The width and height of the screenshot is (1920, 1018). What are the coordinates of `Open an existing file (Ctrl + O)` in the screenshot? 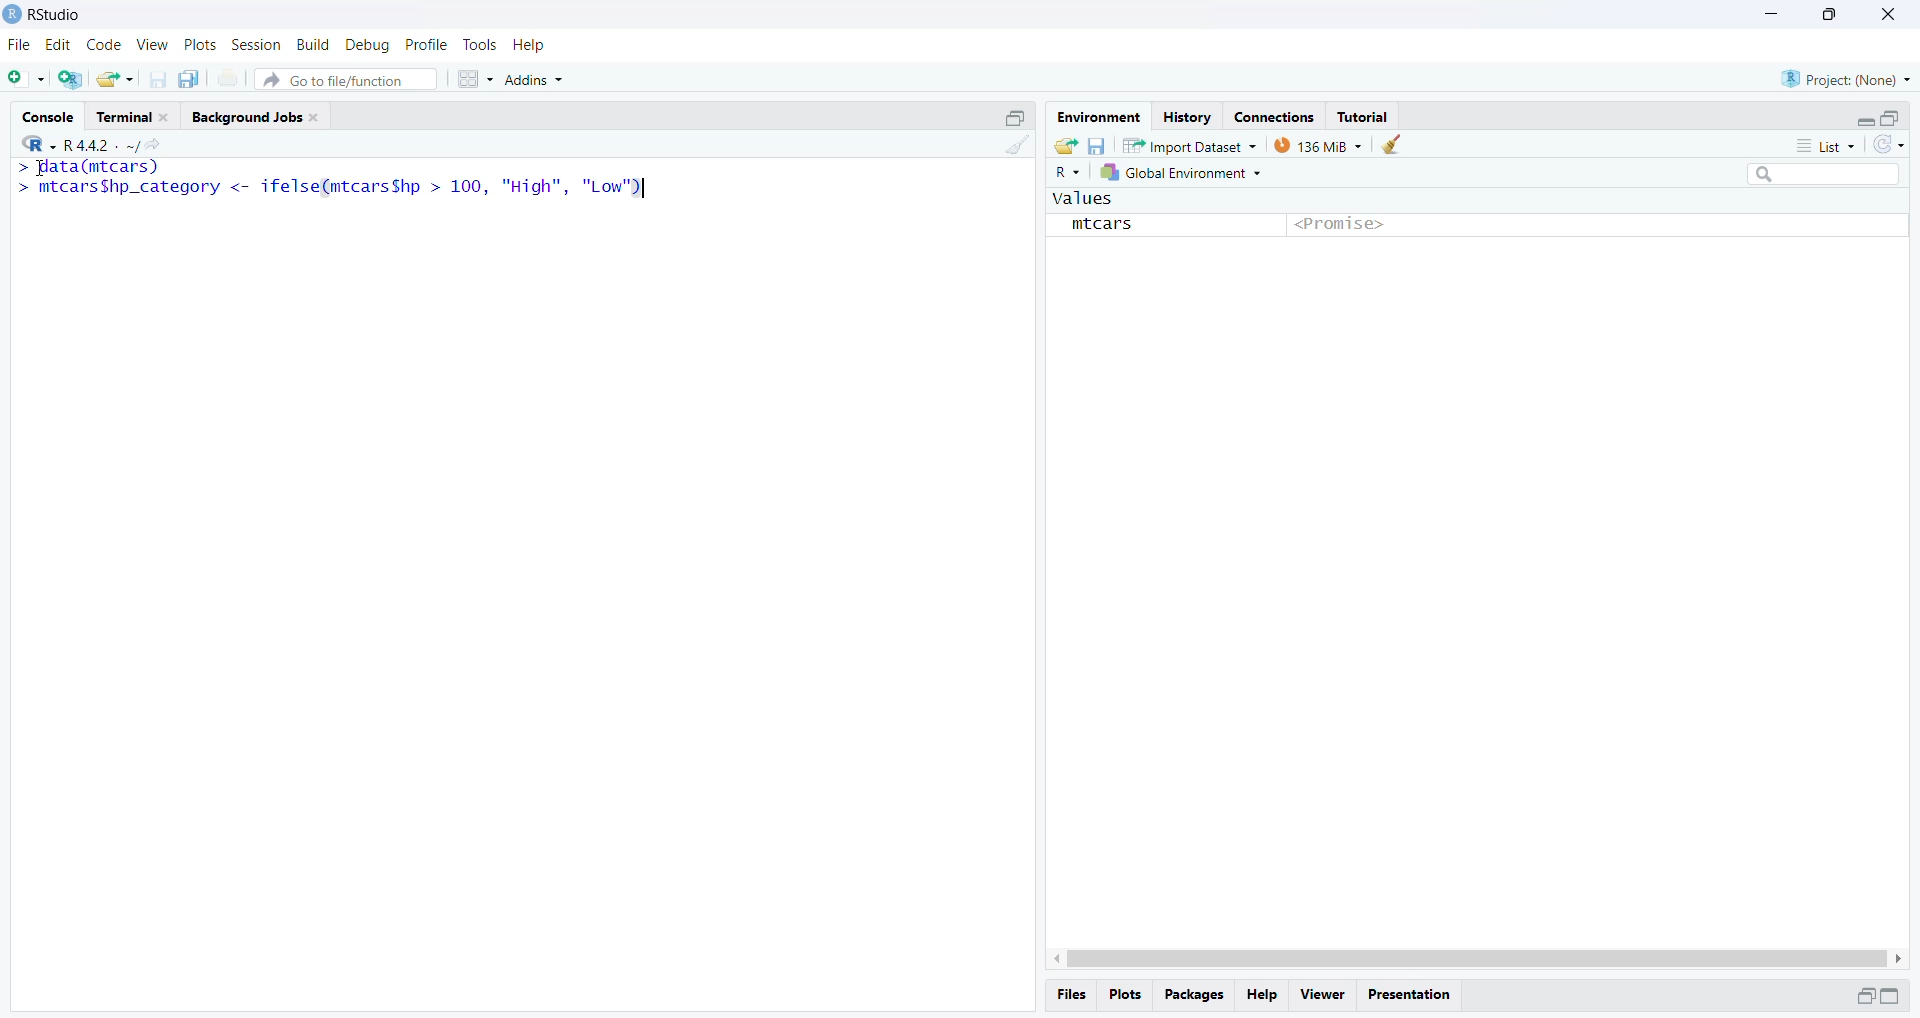 It's located at (117, 79).